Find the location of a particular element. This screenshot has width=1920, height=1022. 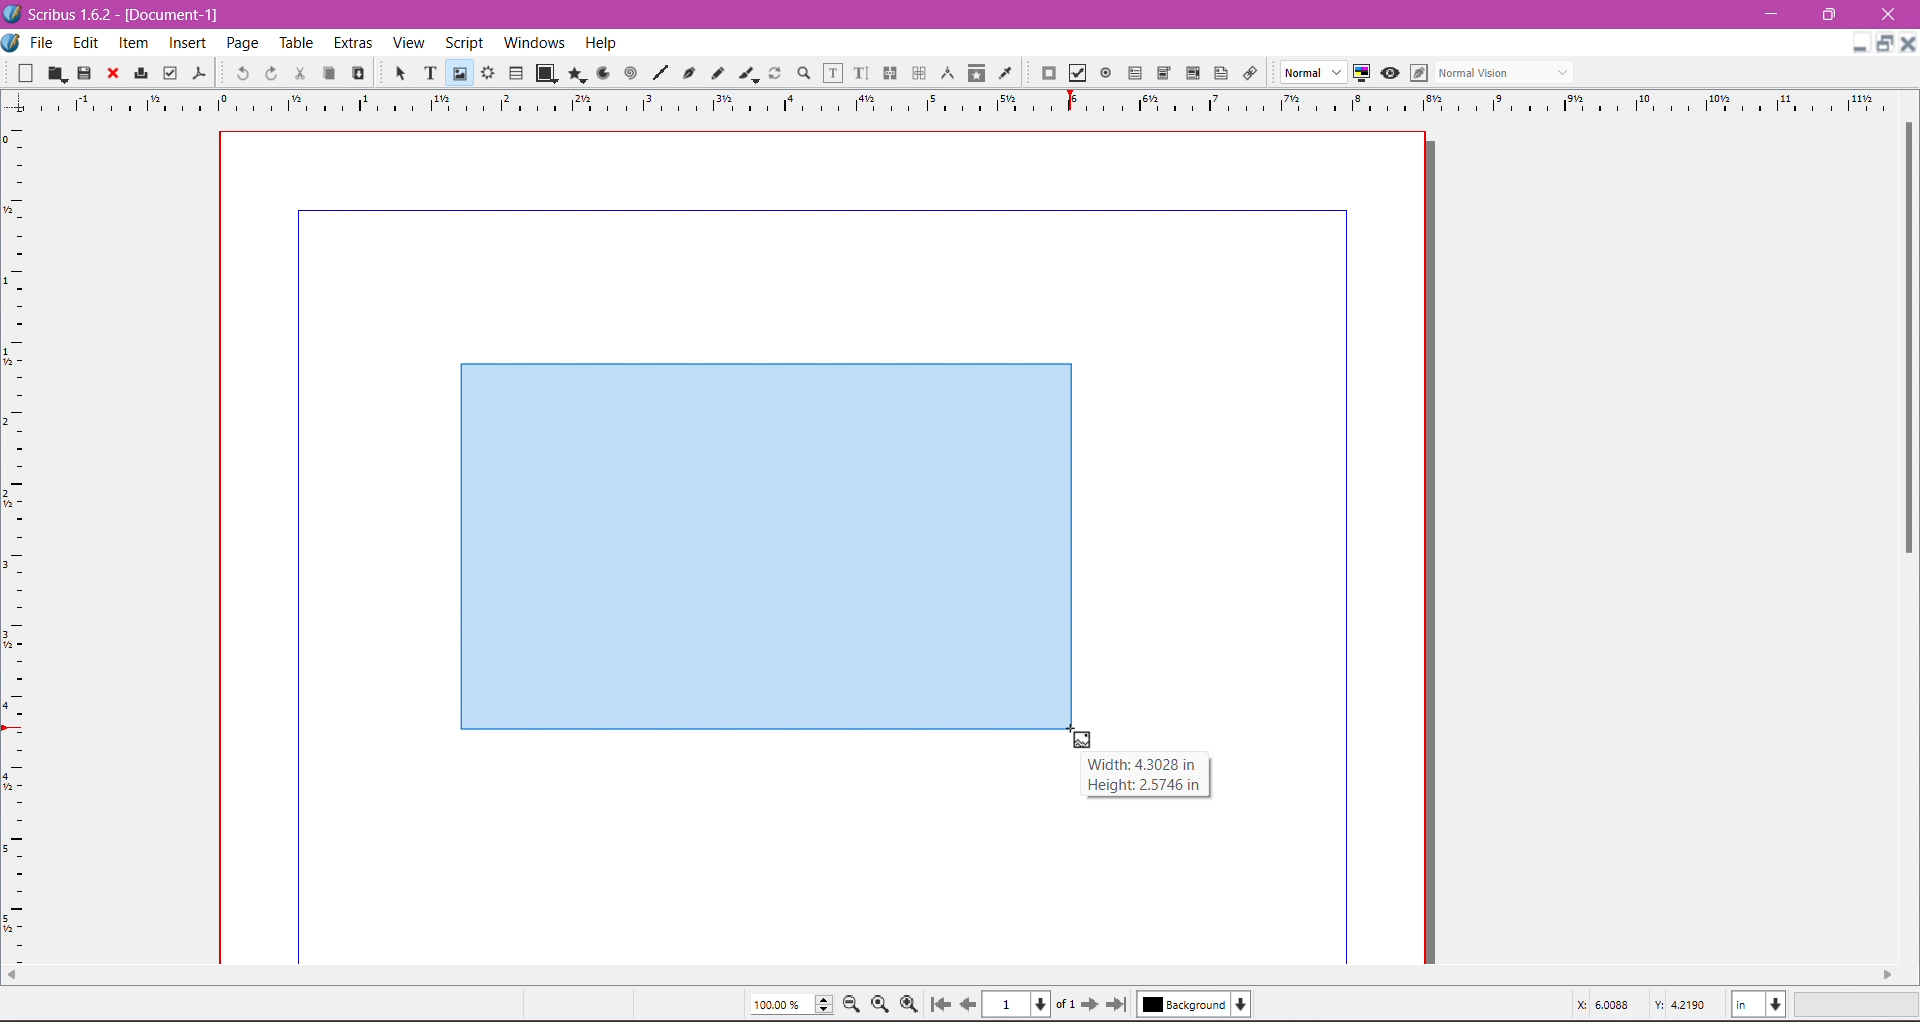

Redo is located at coordinates (271, 74).